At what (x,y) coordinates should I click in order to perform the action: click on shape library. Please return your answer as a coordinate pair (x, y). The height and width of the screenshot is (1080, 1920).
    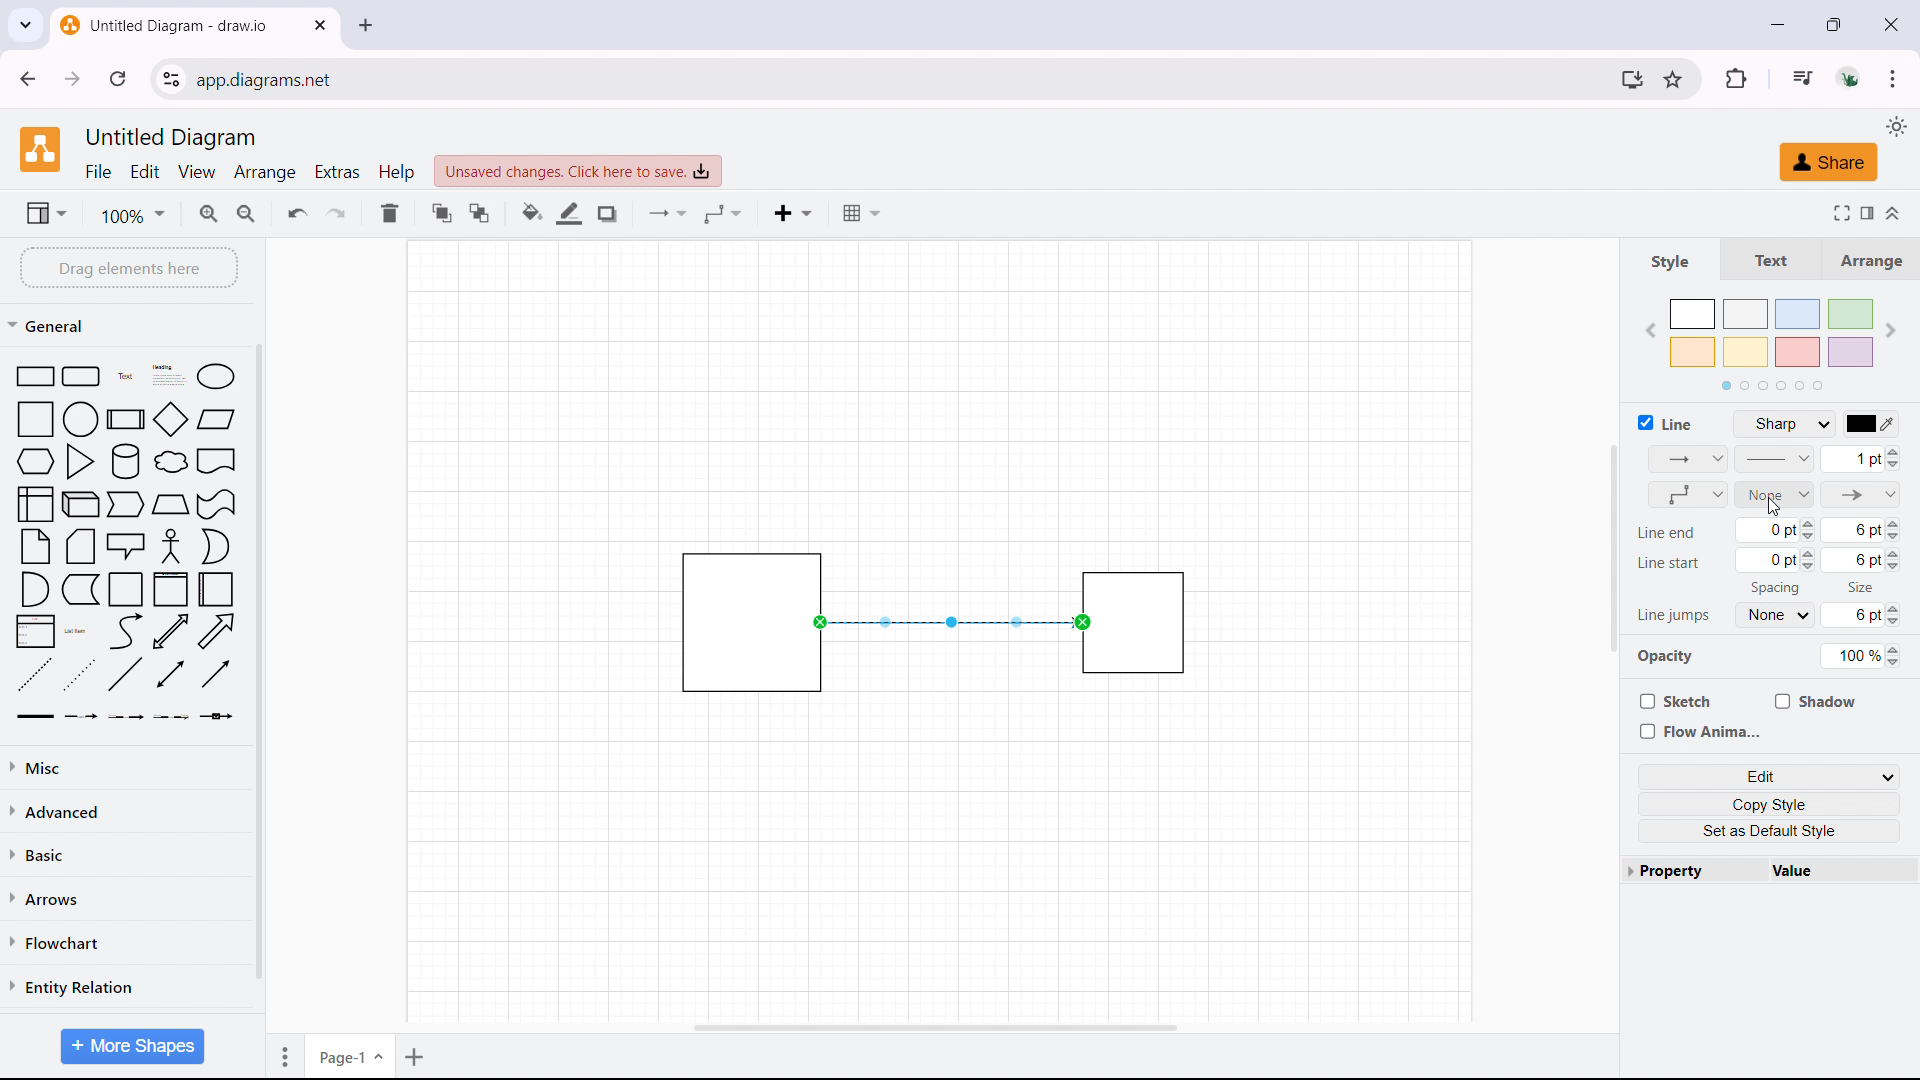
    Looking at the image, I should click on (126, 544).